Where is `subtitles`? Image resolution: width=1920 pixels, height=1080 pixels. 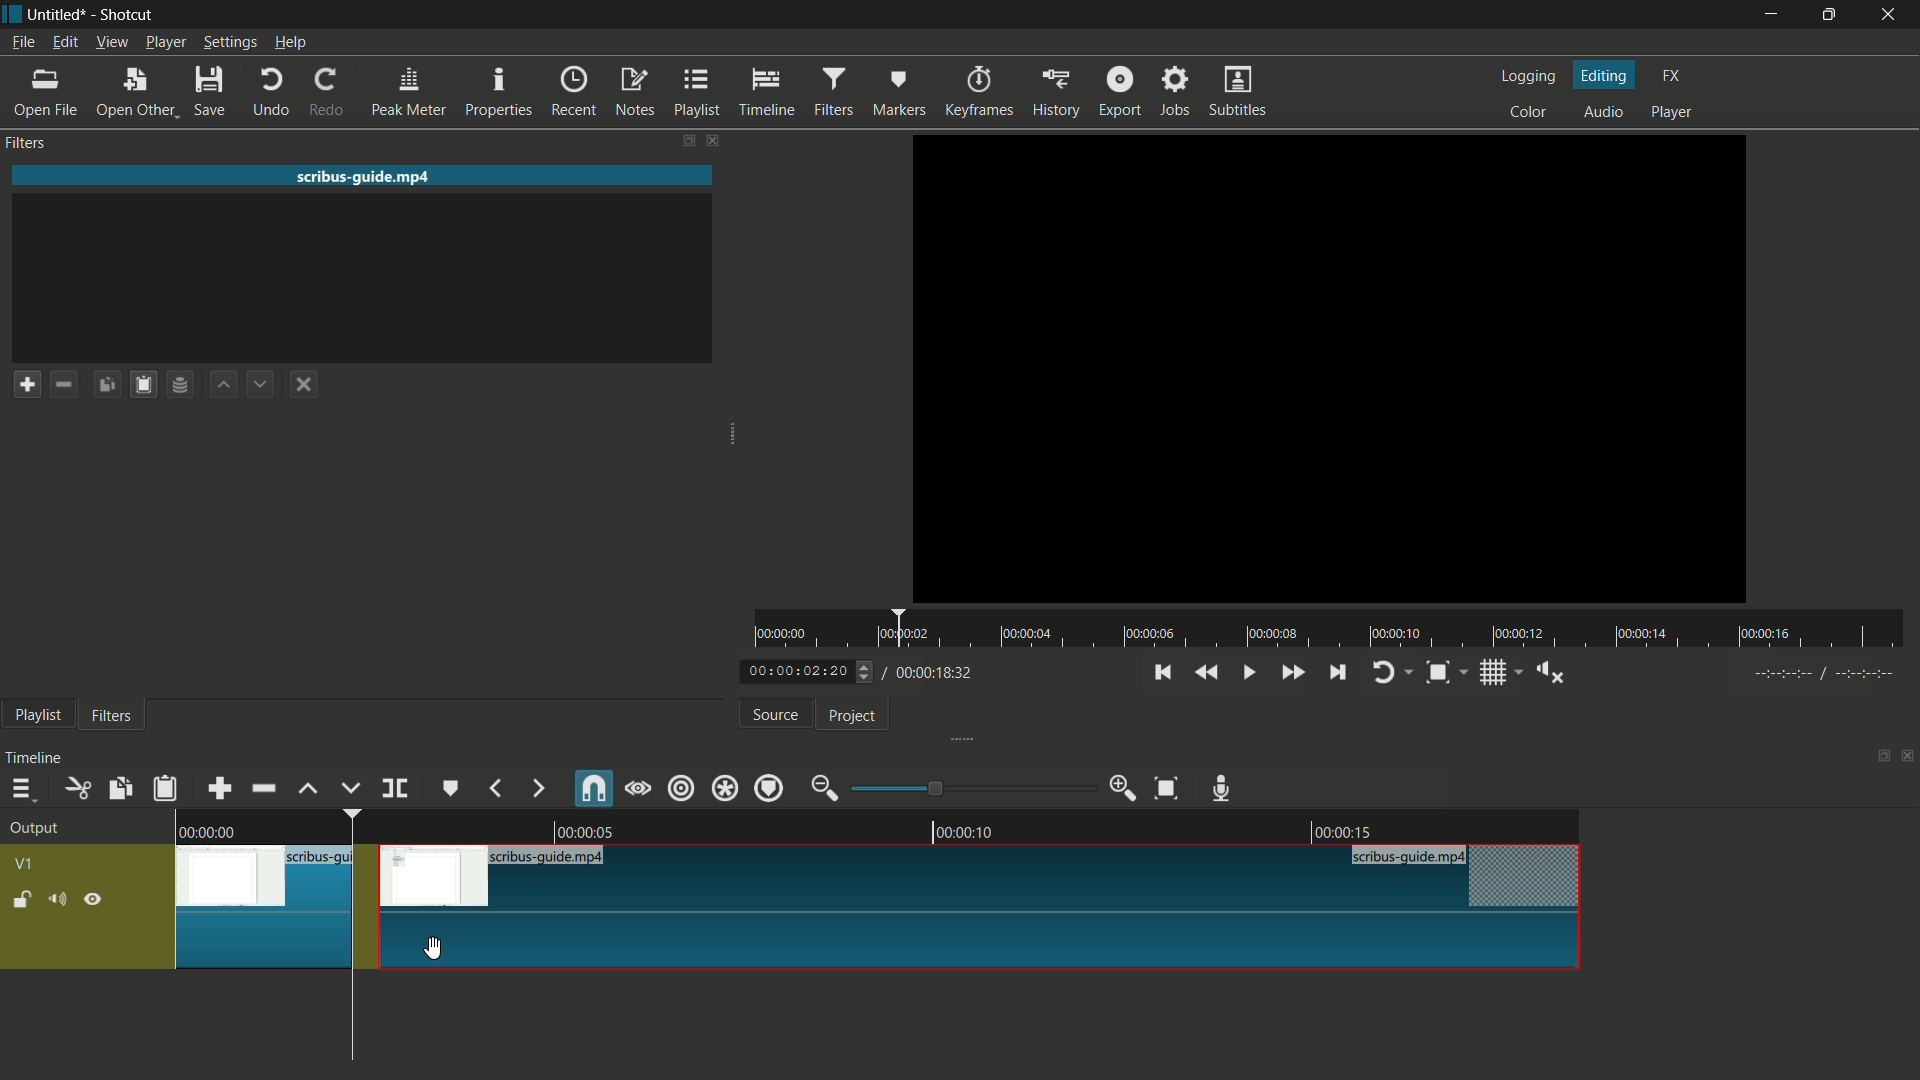
subtitles is located at coordinates (1237, 90).